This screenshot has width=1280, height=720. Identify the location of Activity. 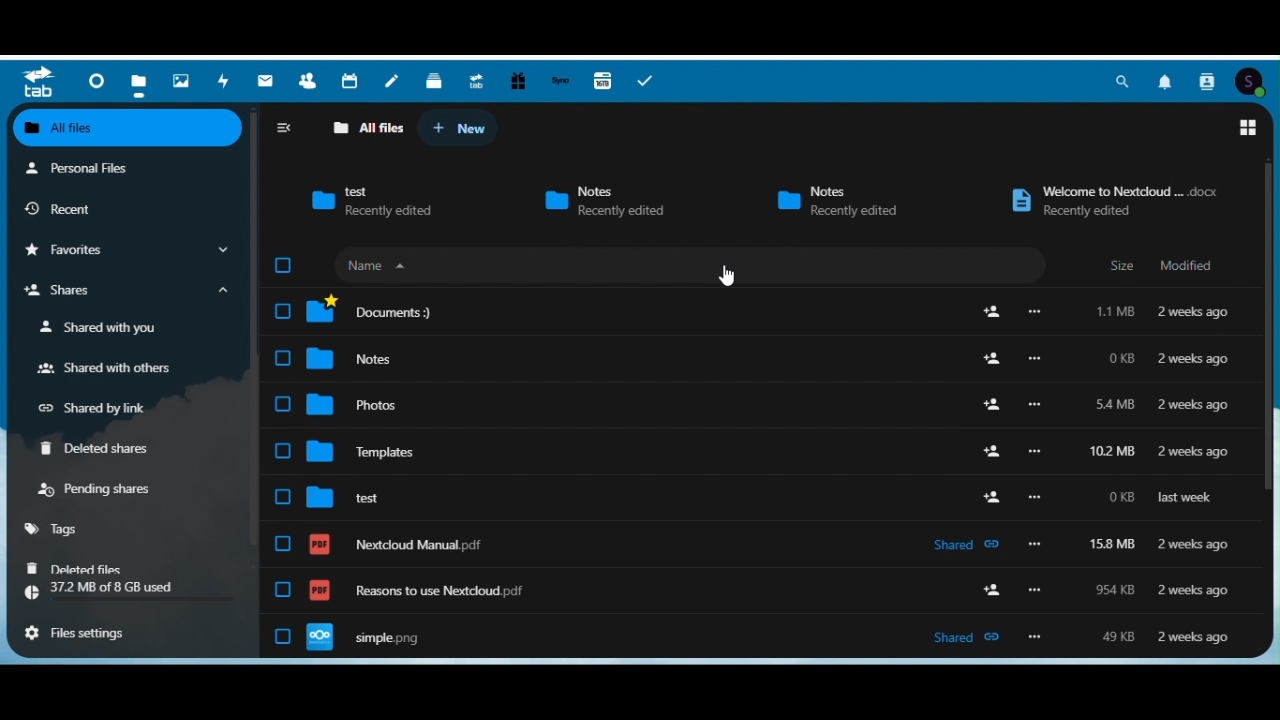
(225, 78).